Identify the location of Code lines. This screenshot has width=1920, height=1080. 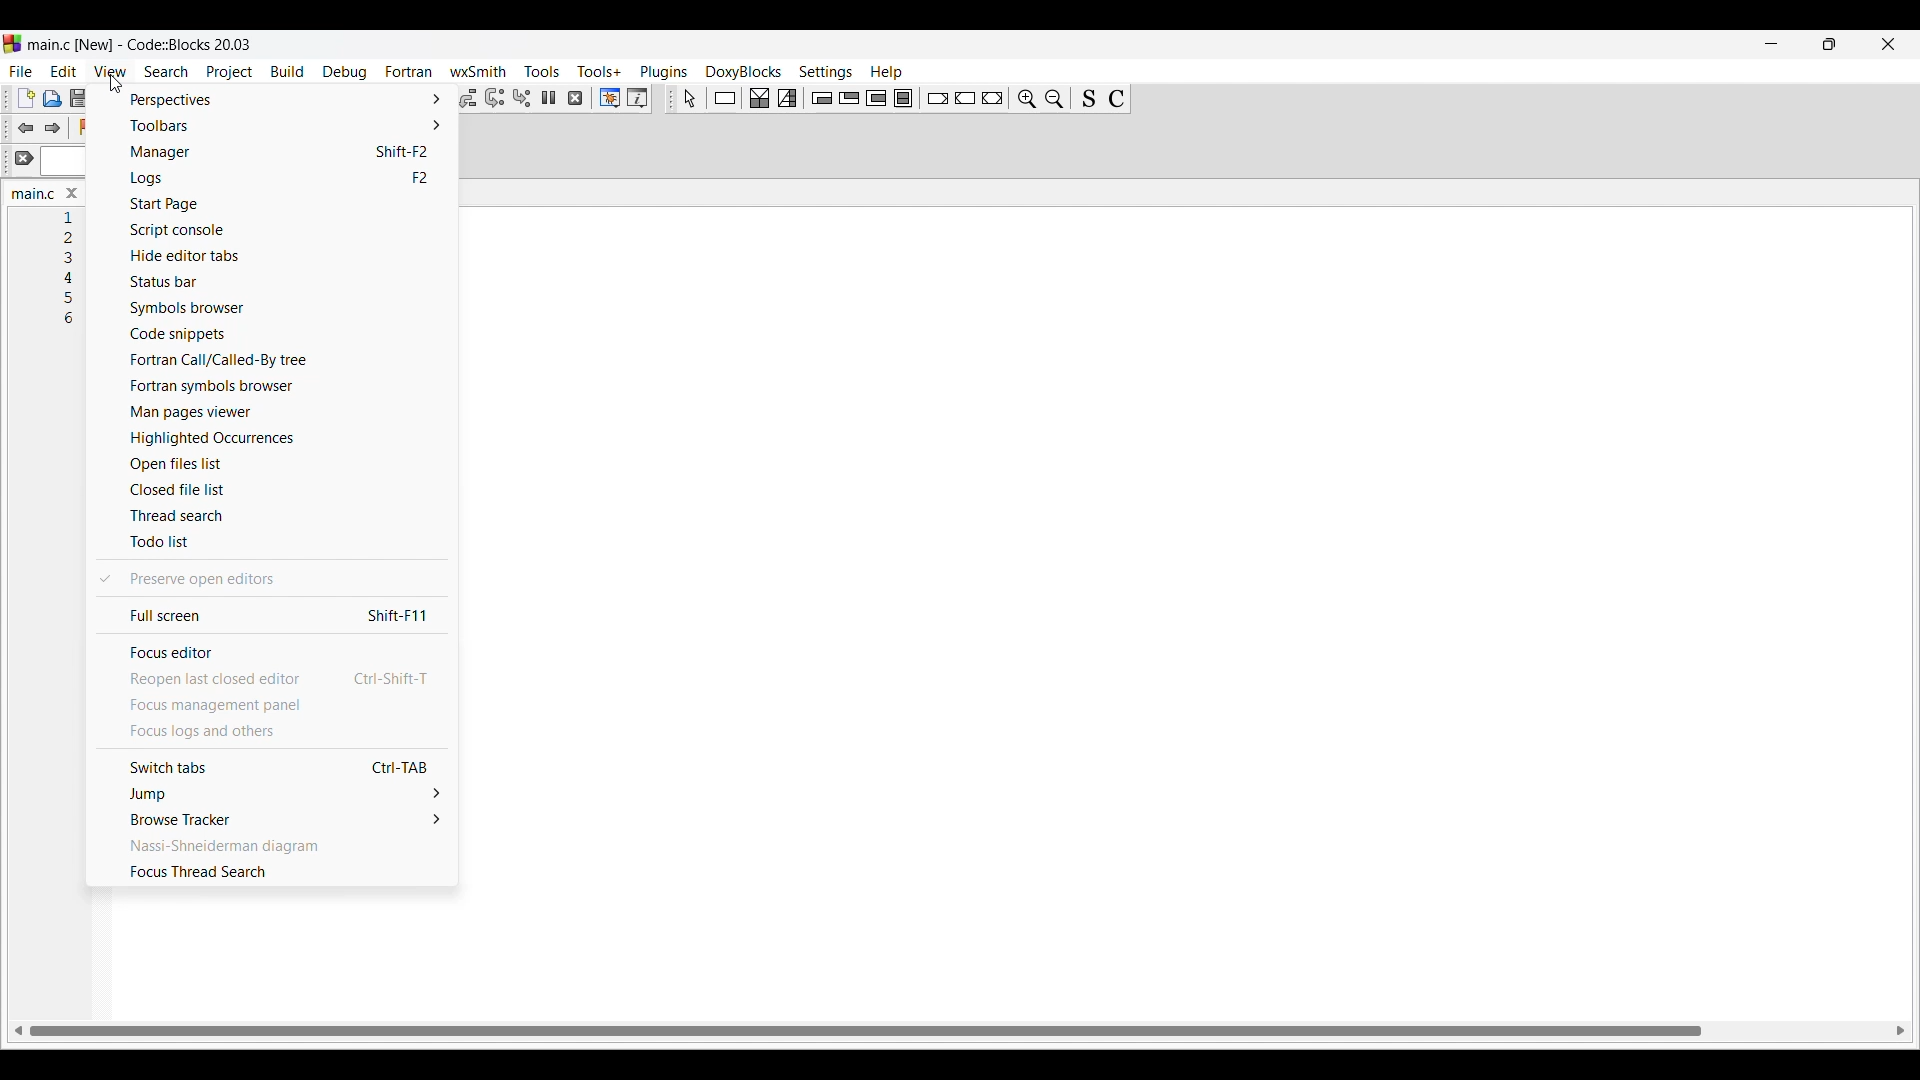
(74, 269).